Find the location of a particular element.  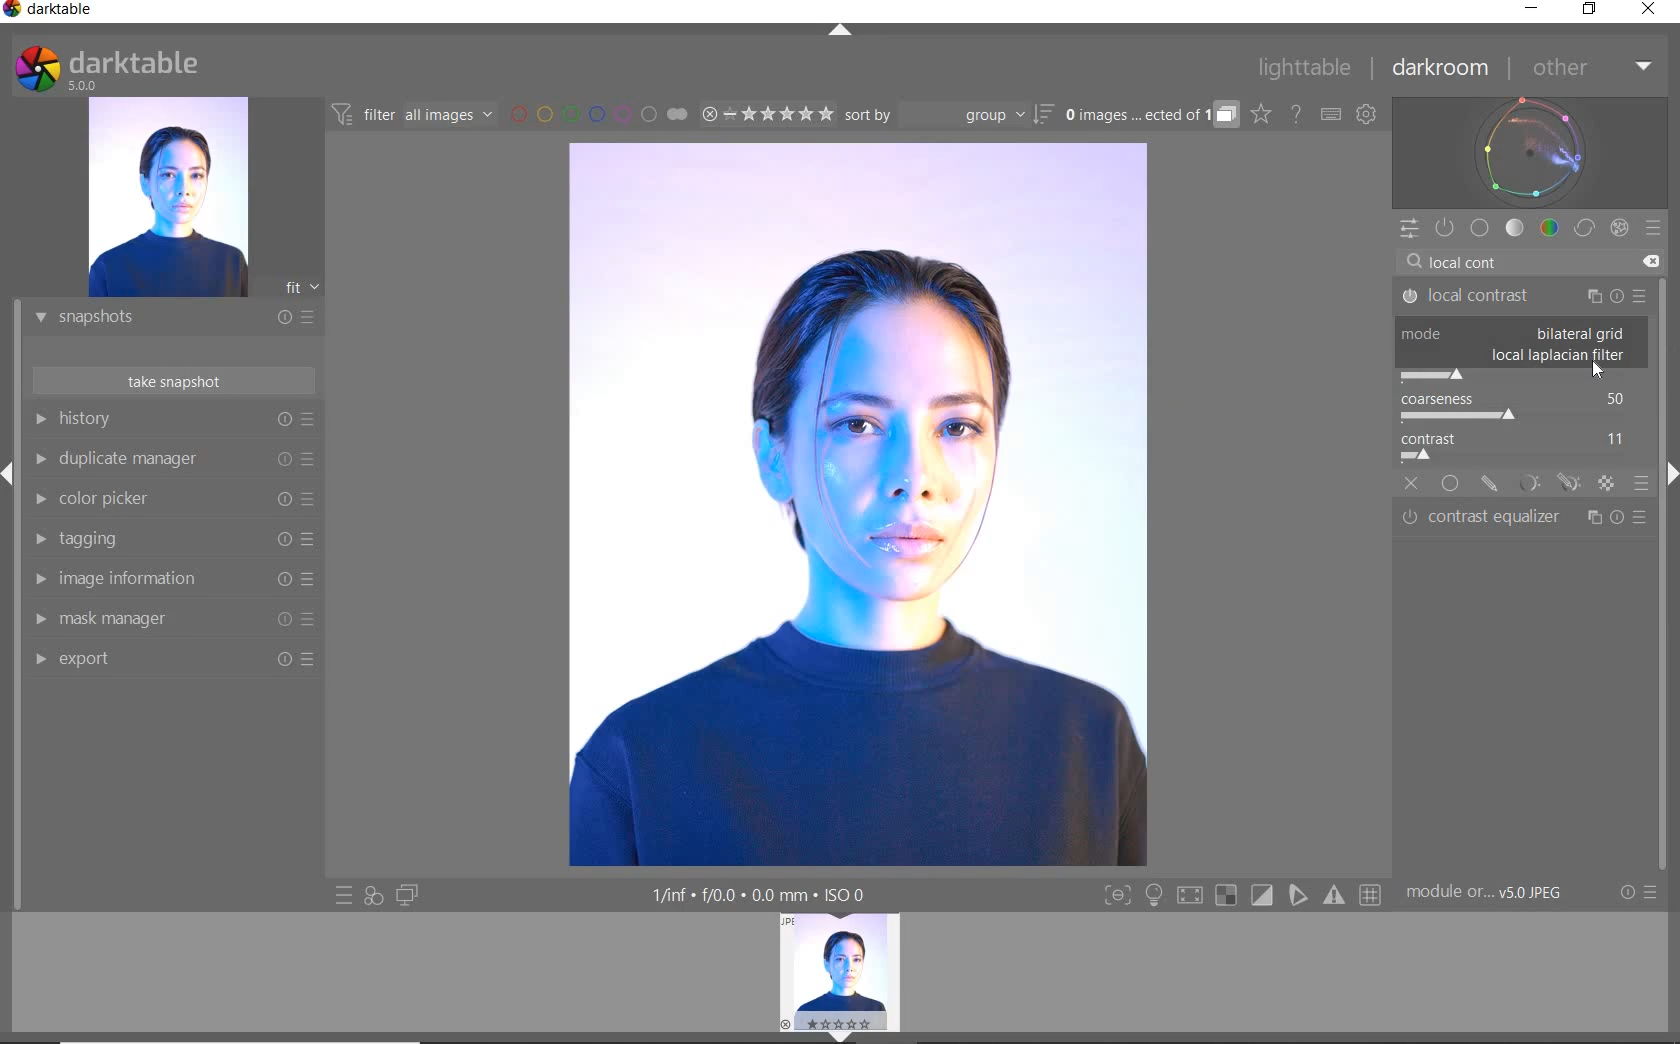

RANGE RATING OF SELECTED IMAGES is located at coordinates (766, 113).